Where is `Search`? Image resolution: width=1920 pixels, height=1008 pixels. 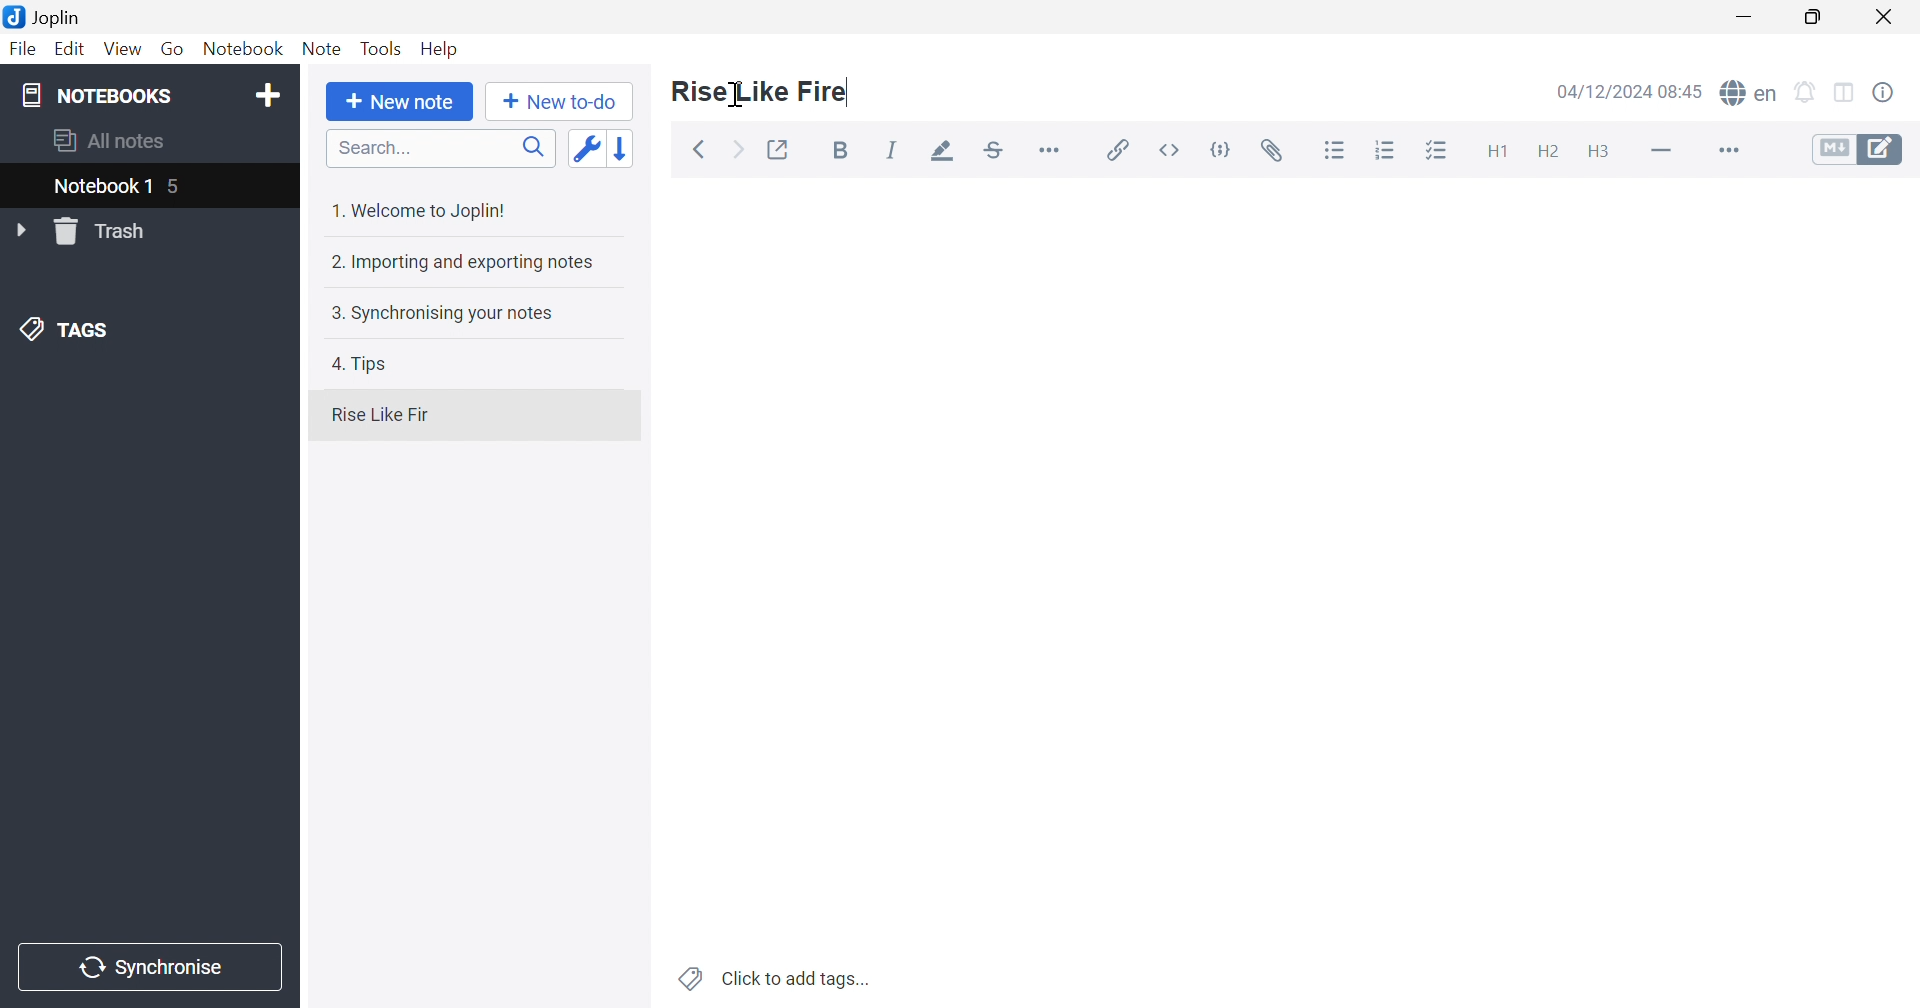
Search is located at coordinates (443, 149).